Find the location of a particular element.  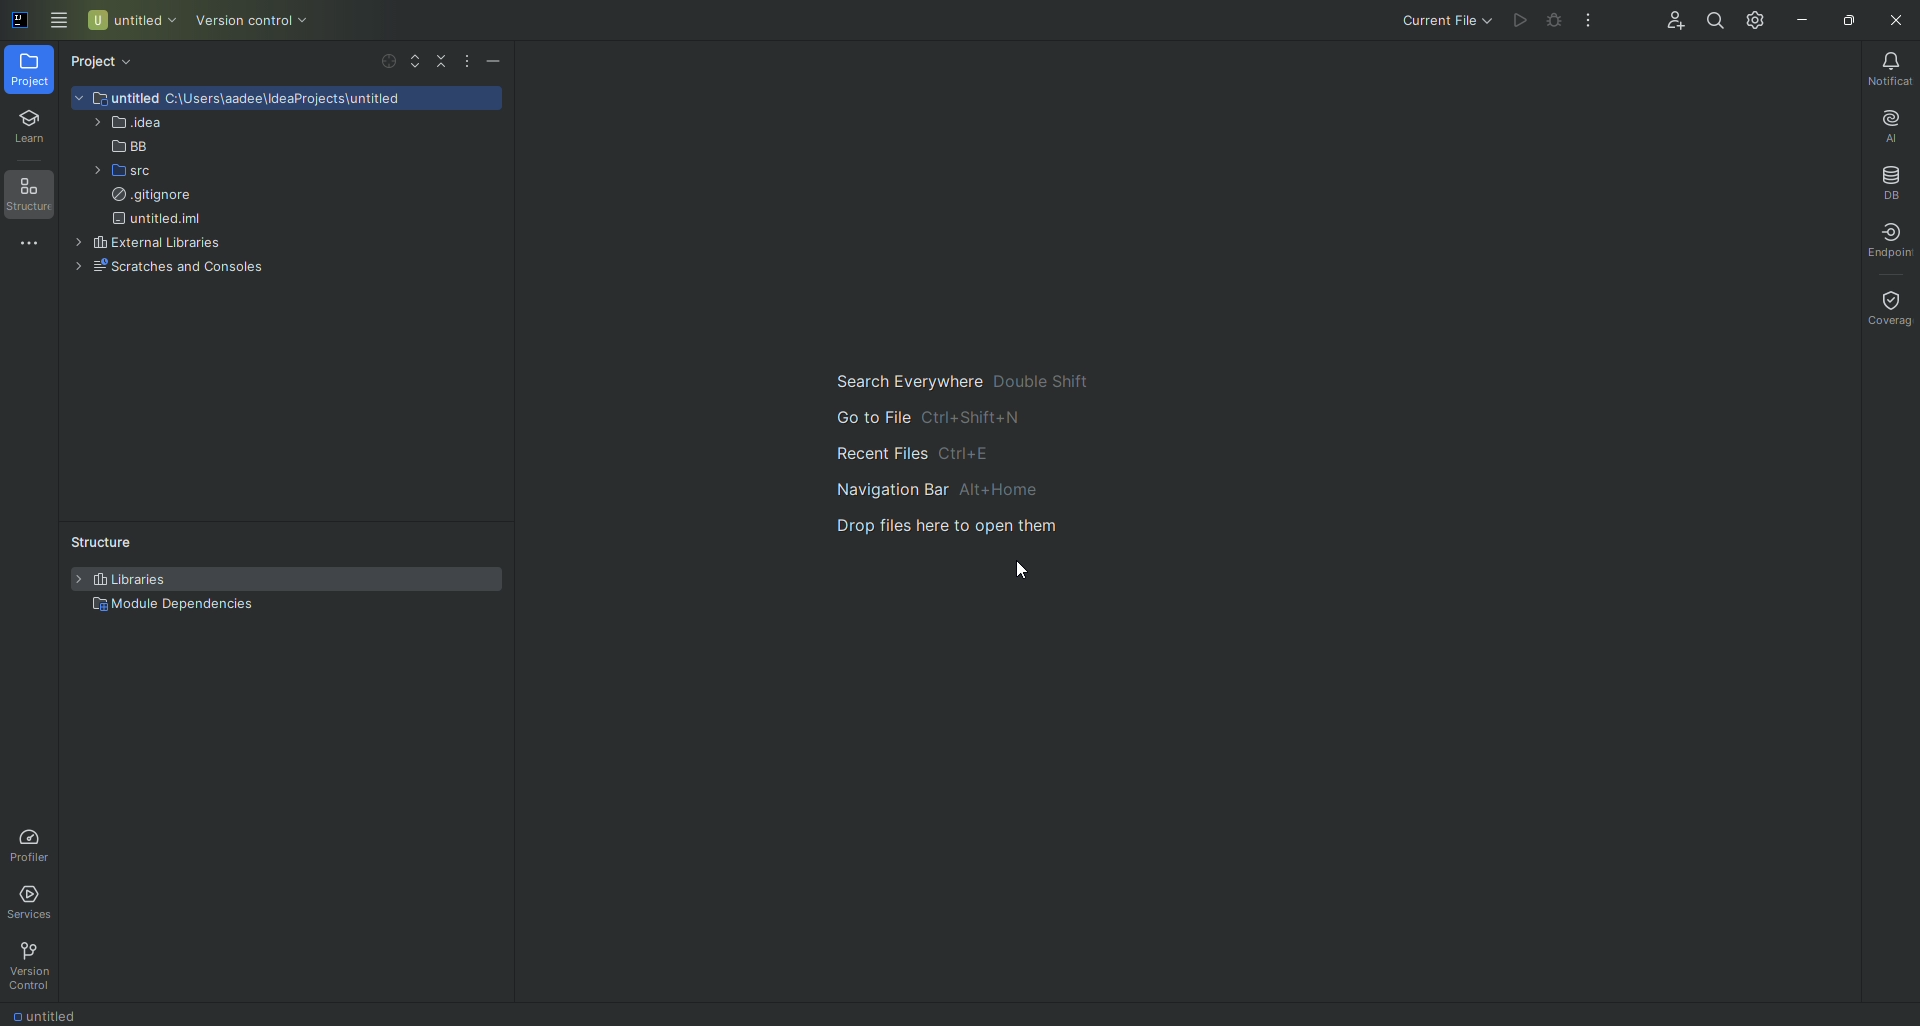

External Libraries is located at coordinates (146, 243).